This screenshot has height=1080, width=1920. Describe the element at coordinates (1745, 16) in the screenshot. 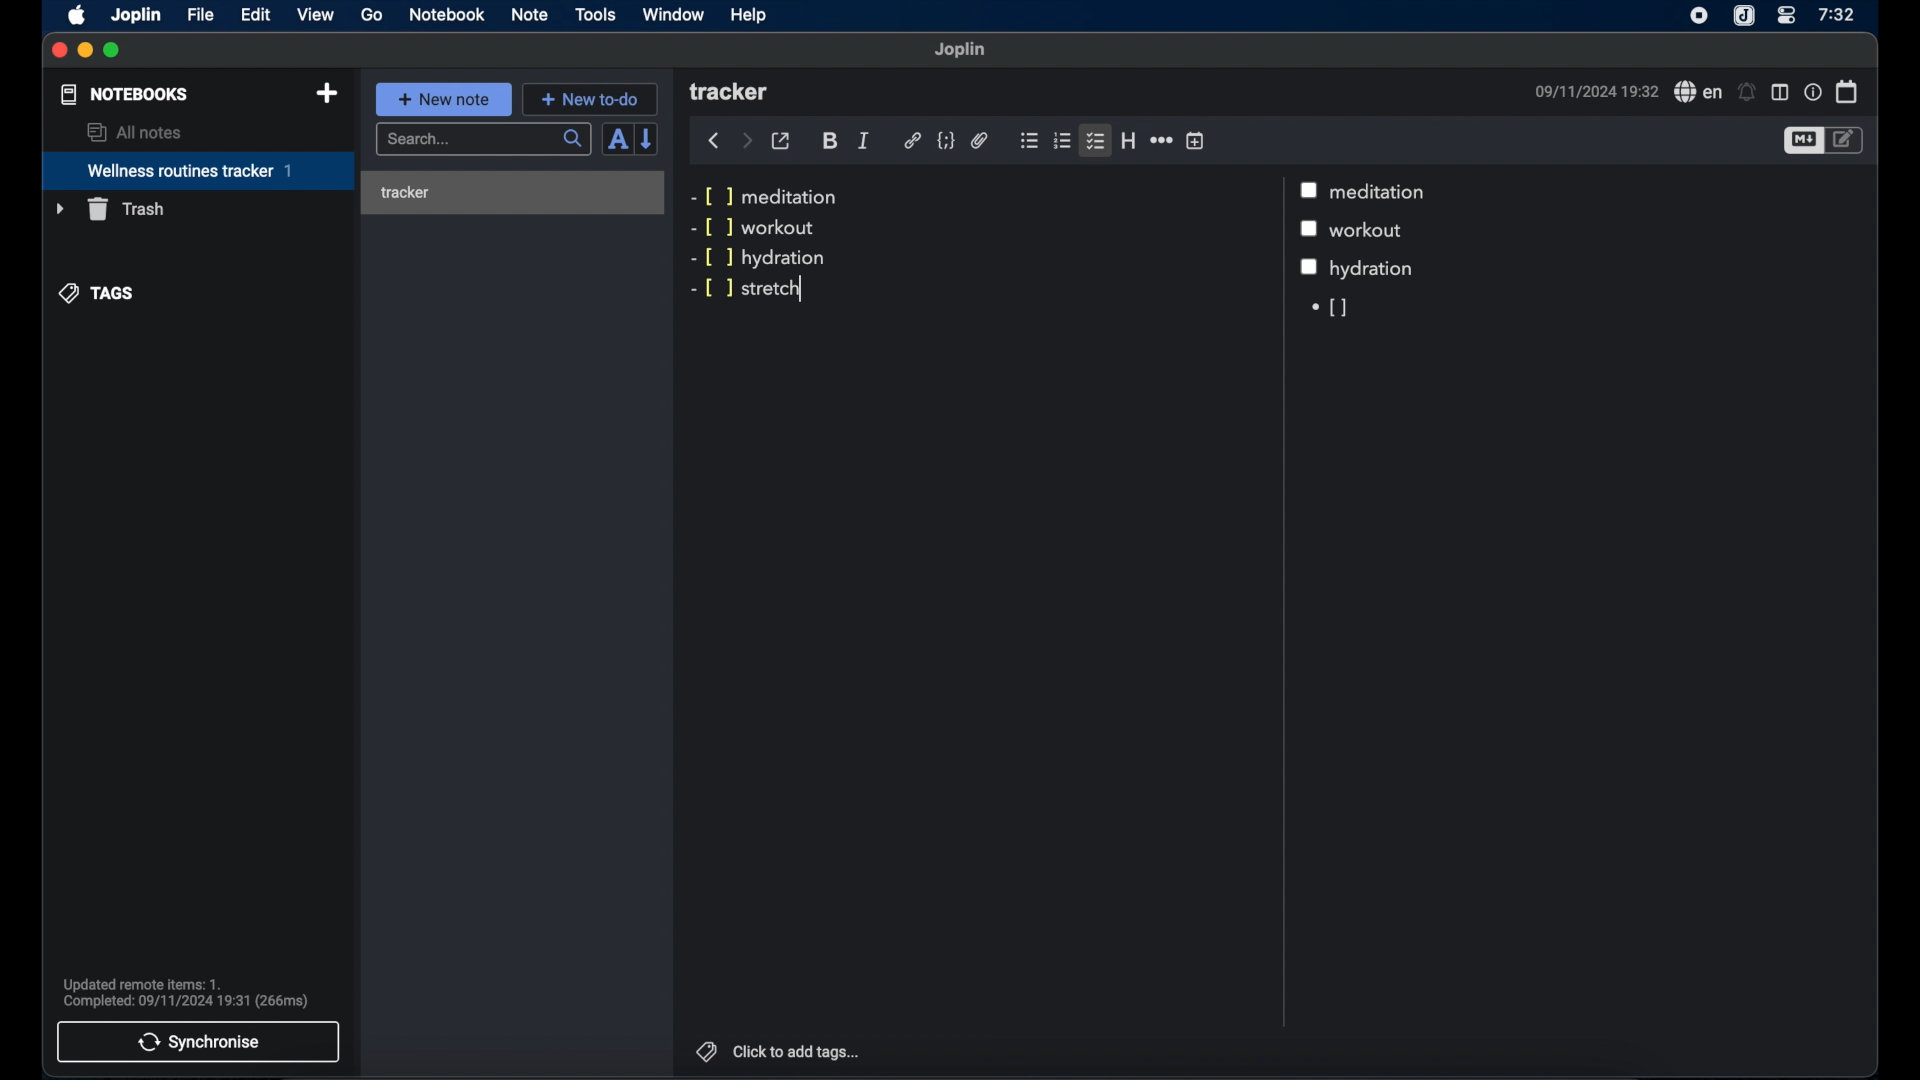

I see `joplin icon` at that location.